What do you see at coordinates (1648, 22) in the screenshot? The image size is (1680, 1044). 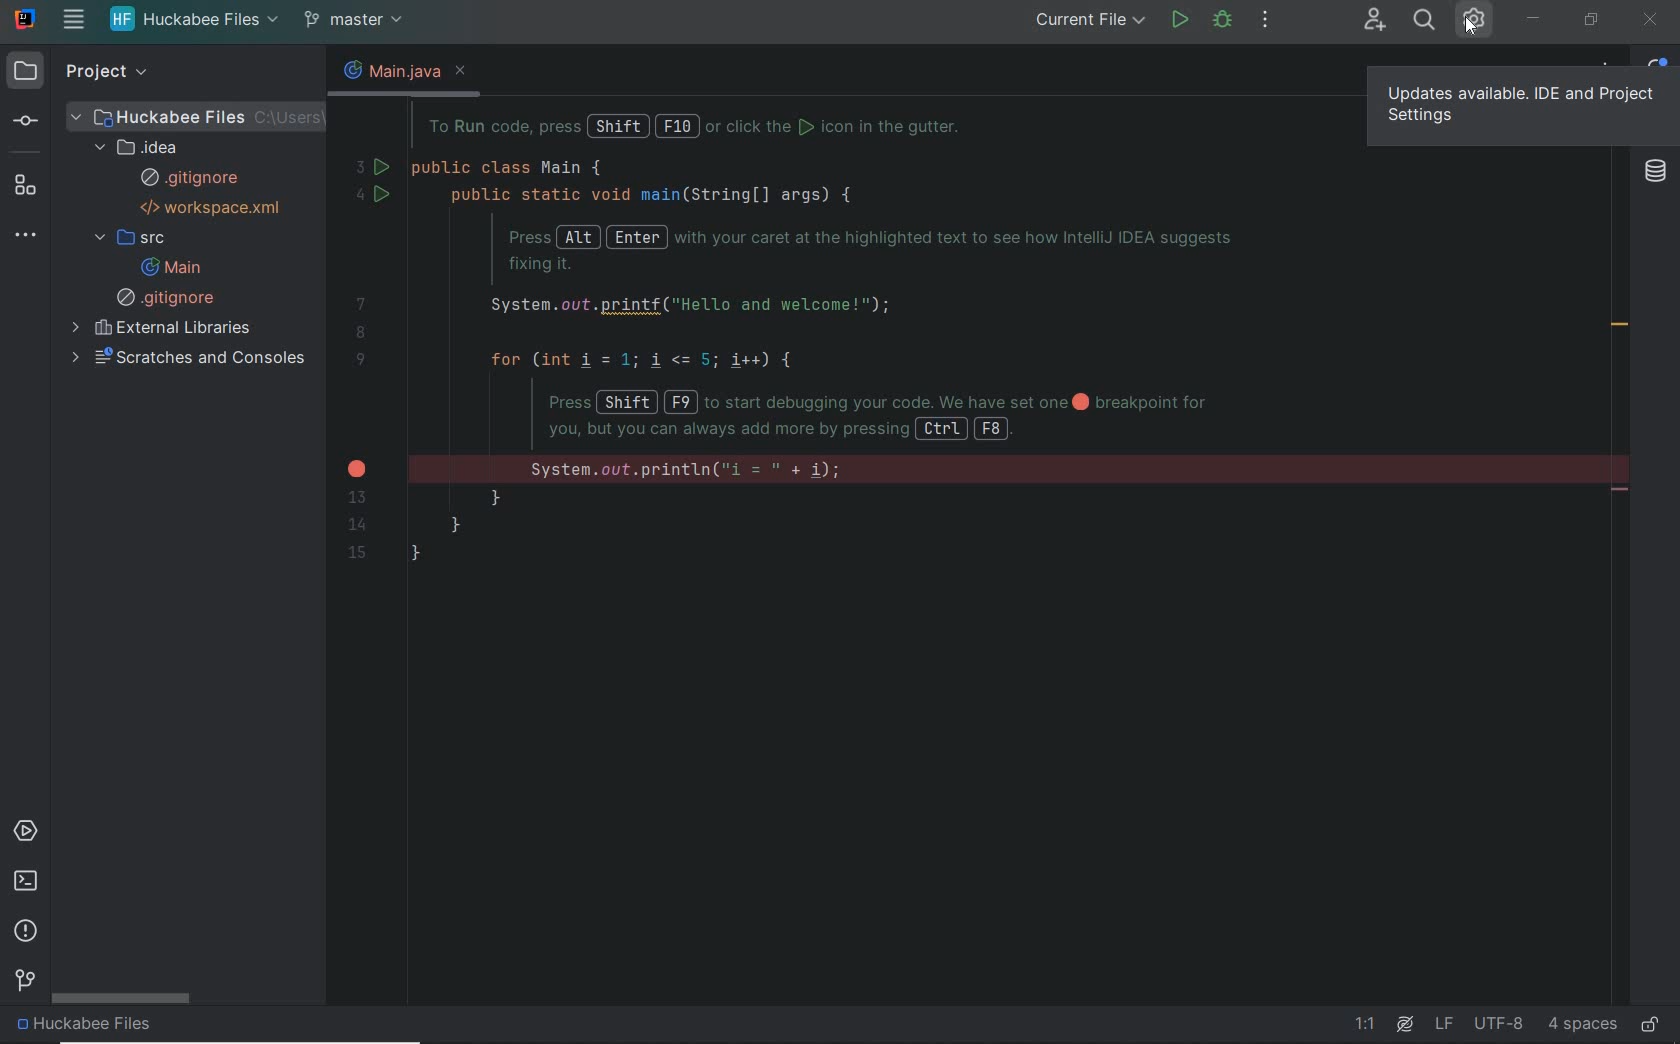 I see `close` at bounding box center [1648, 22].